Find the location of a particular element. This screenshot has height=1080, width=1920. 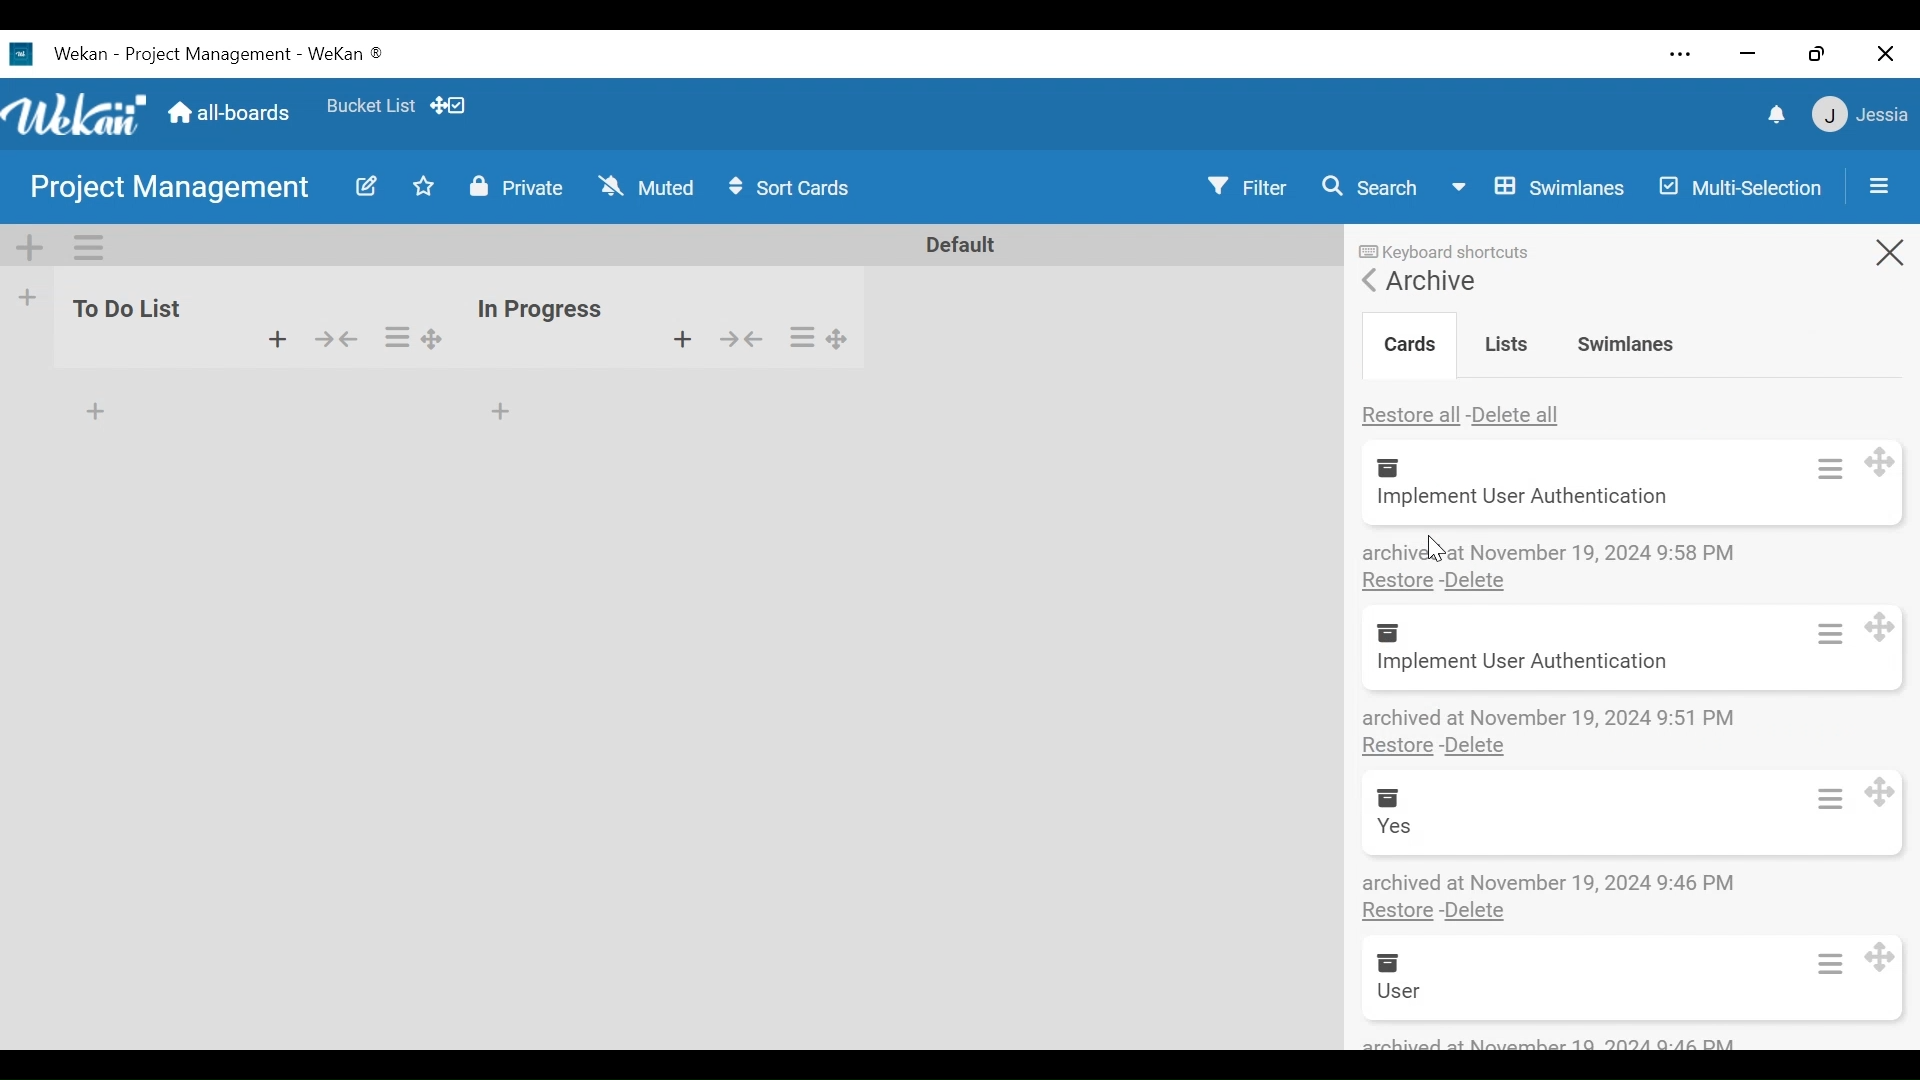

add is located at coordinates (87, 408).